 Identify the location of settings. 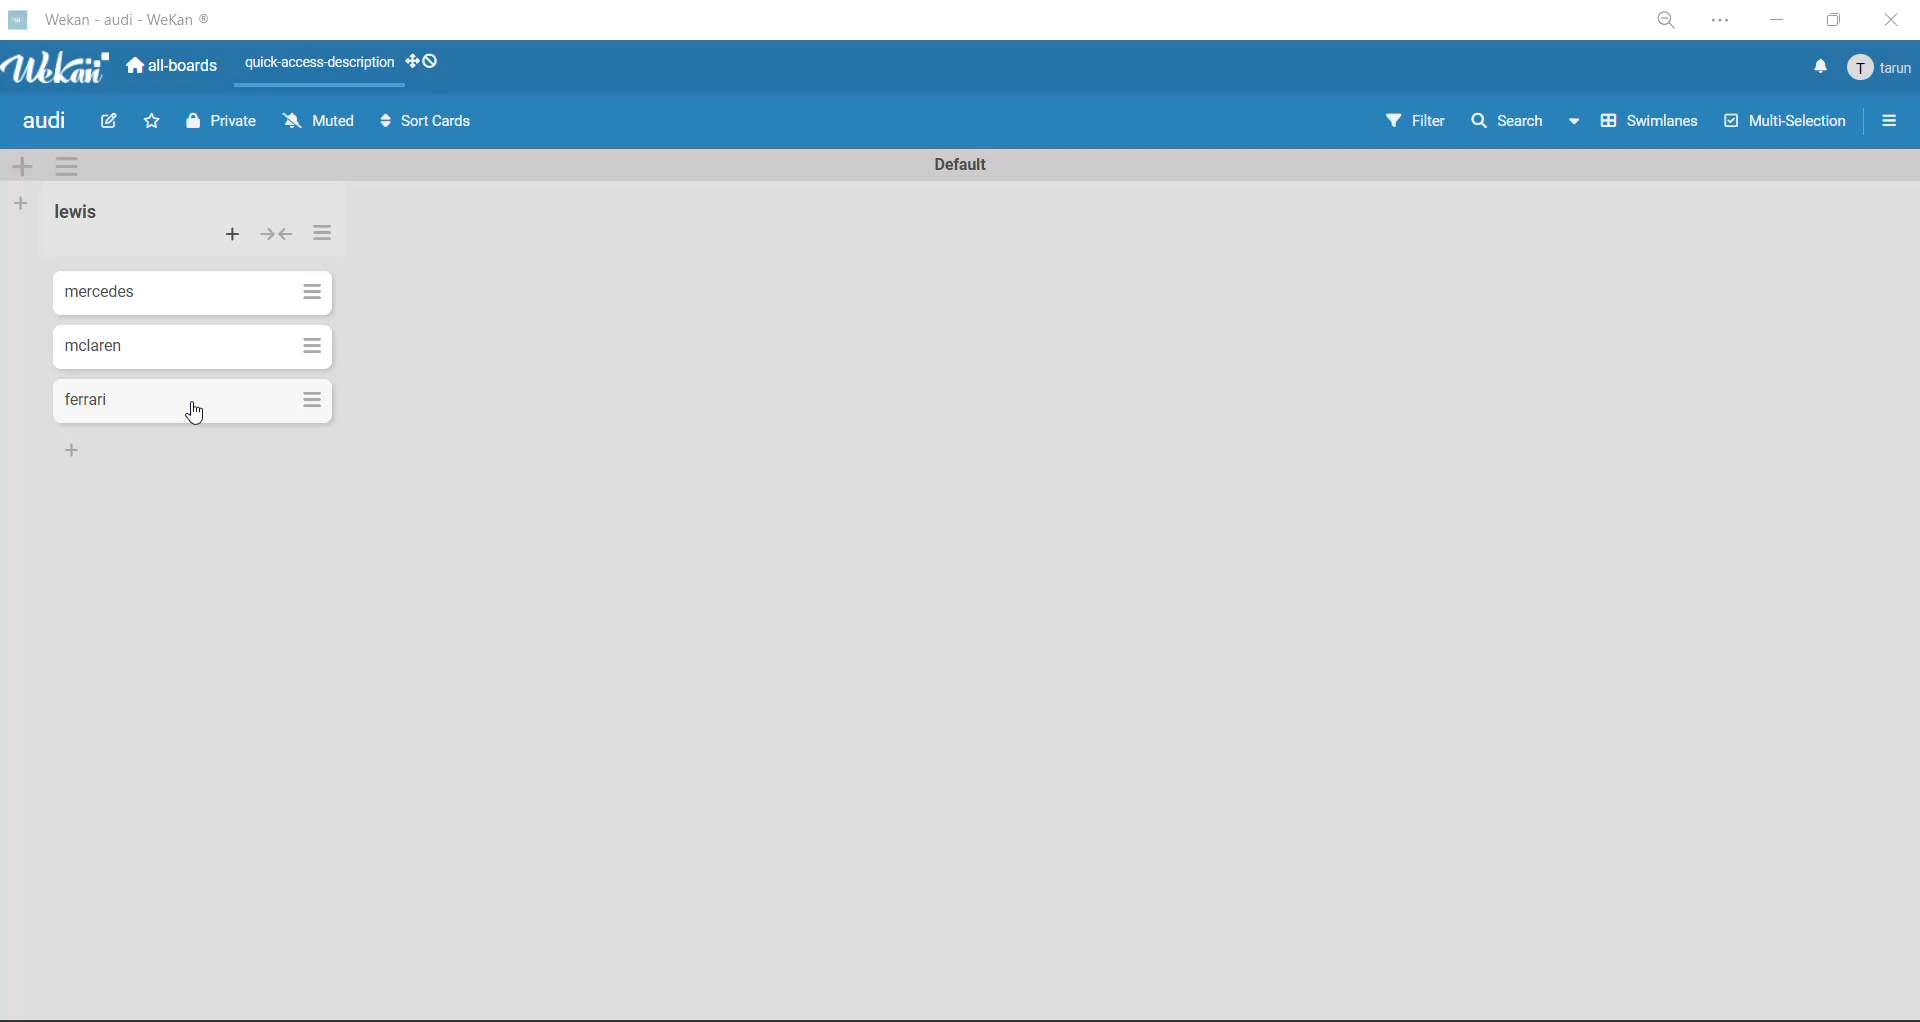
(1723, 24).